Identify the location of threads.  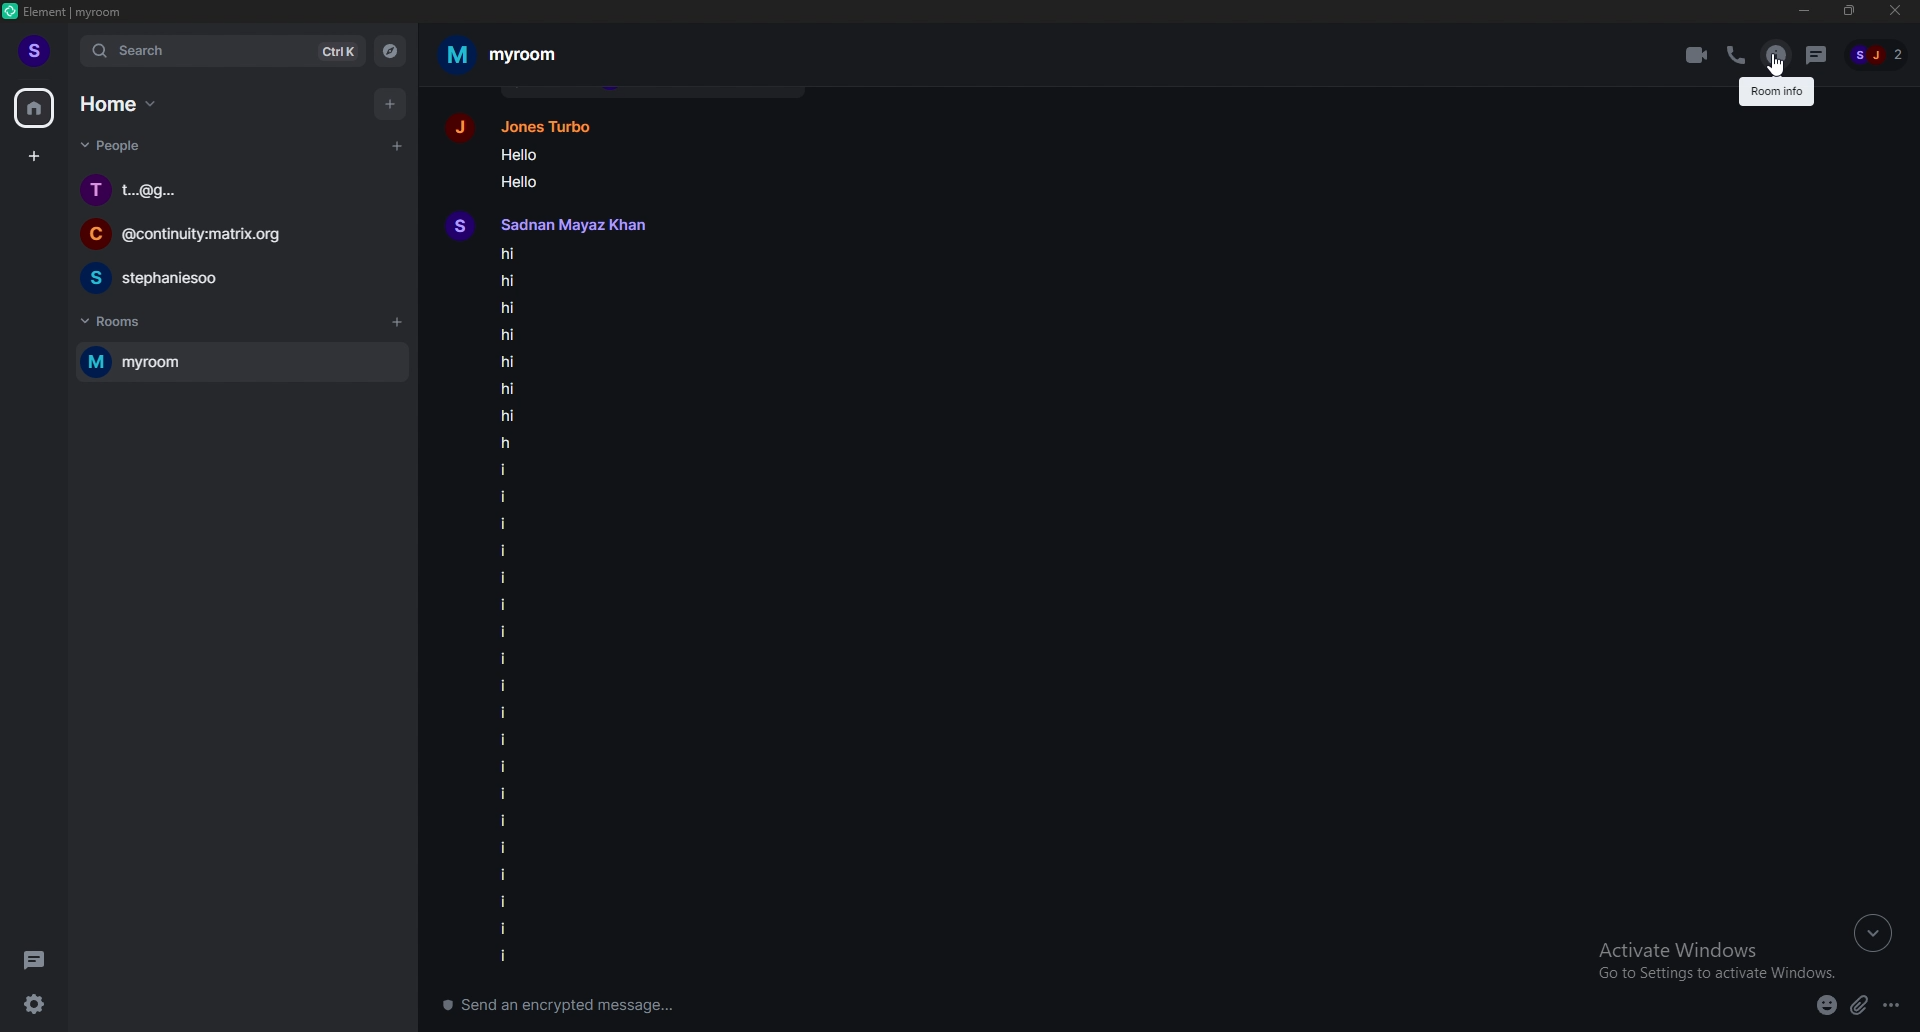
(38, 960).